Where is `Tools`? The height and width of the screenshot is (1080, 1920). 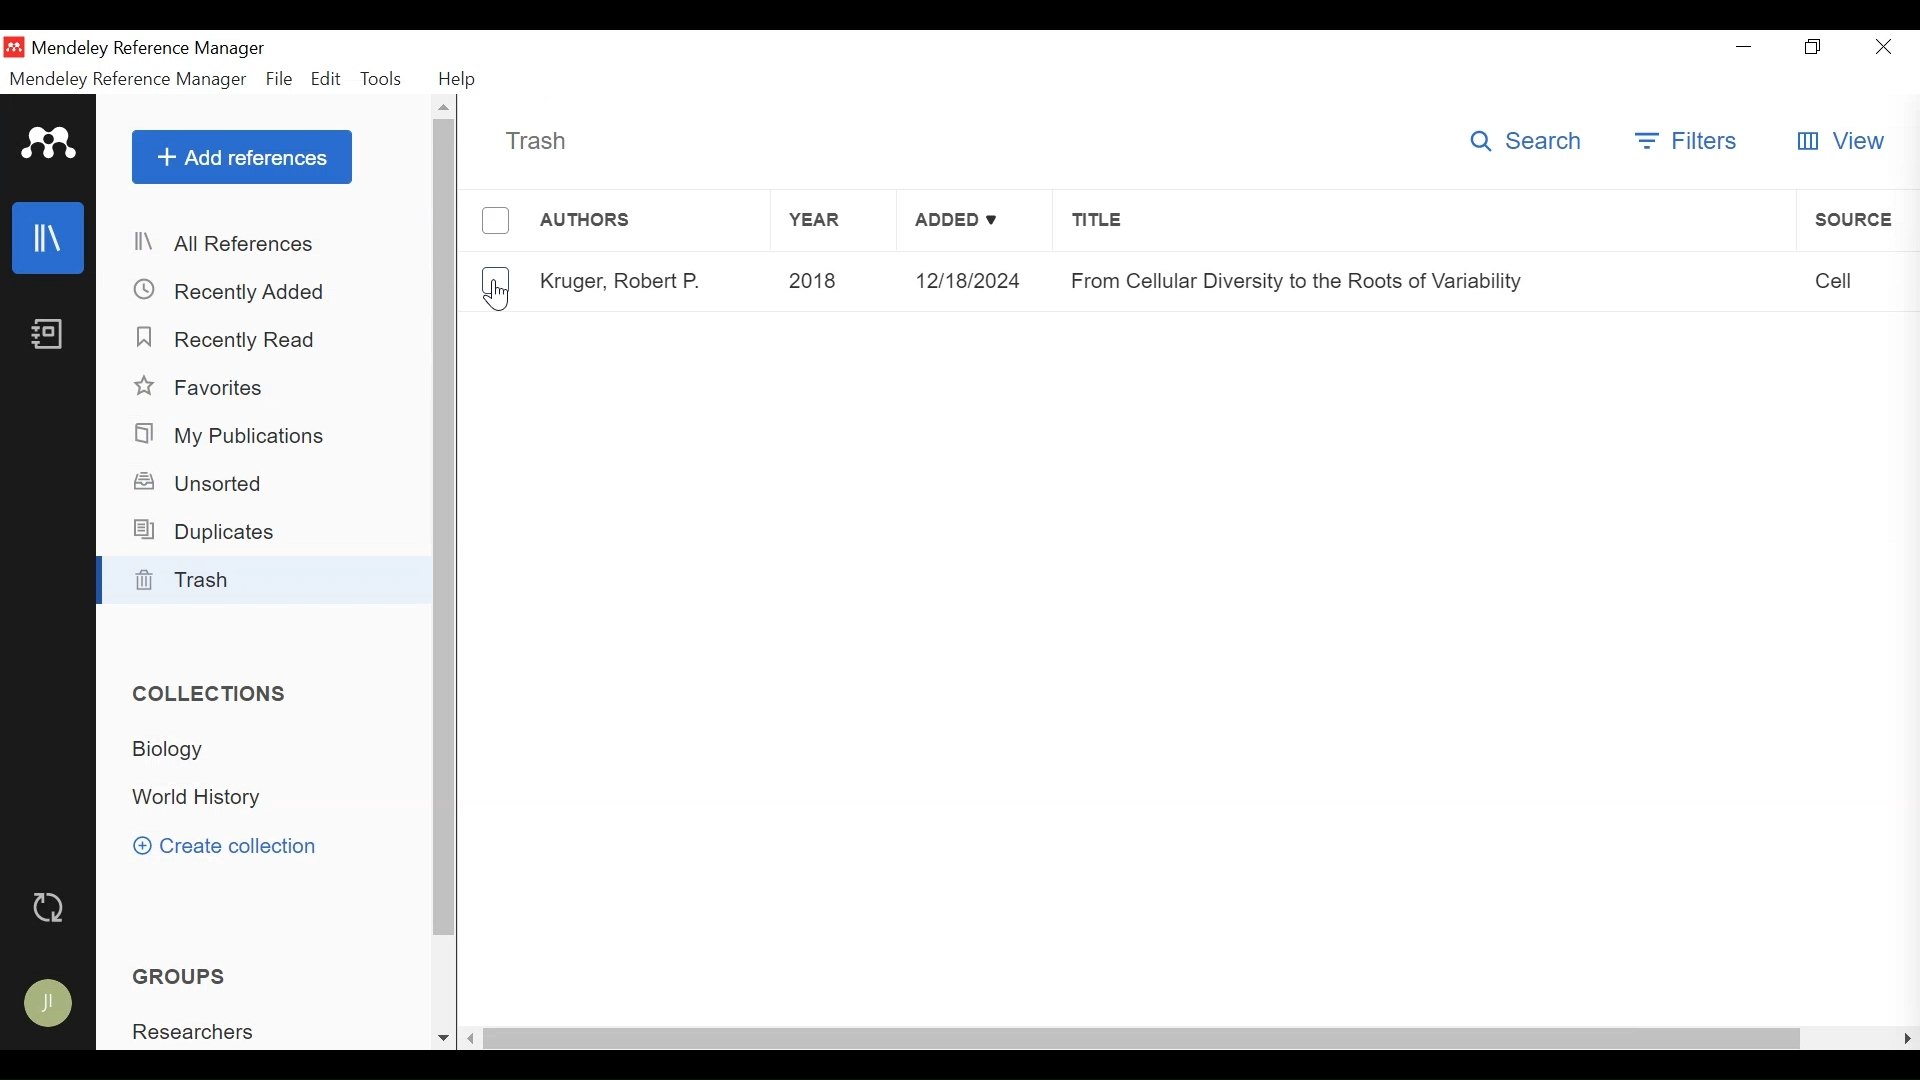 Tools is located at coordinates (382, 79).